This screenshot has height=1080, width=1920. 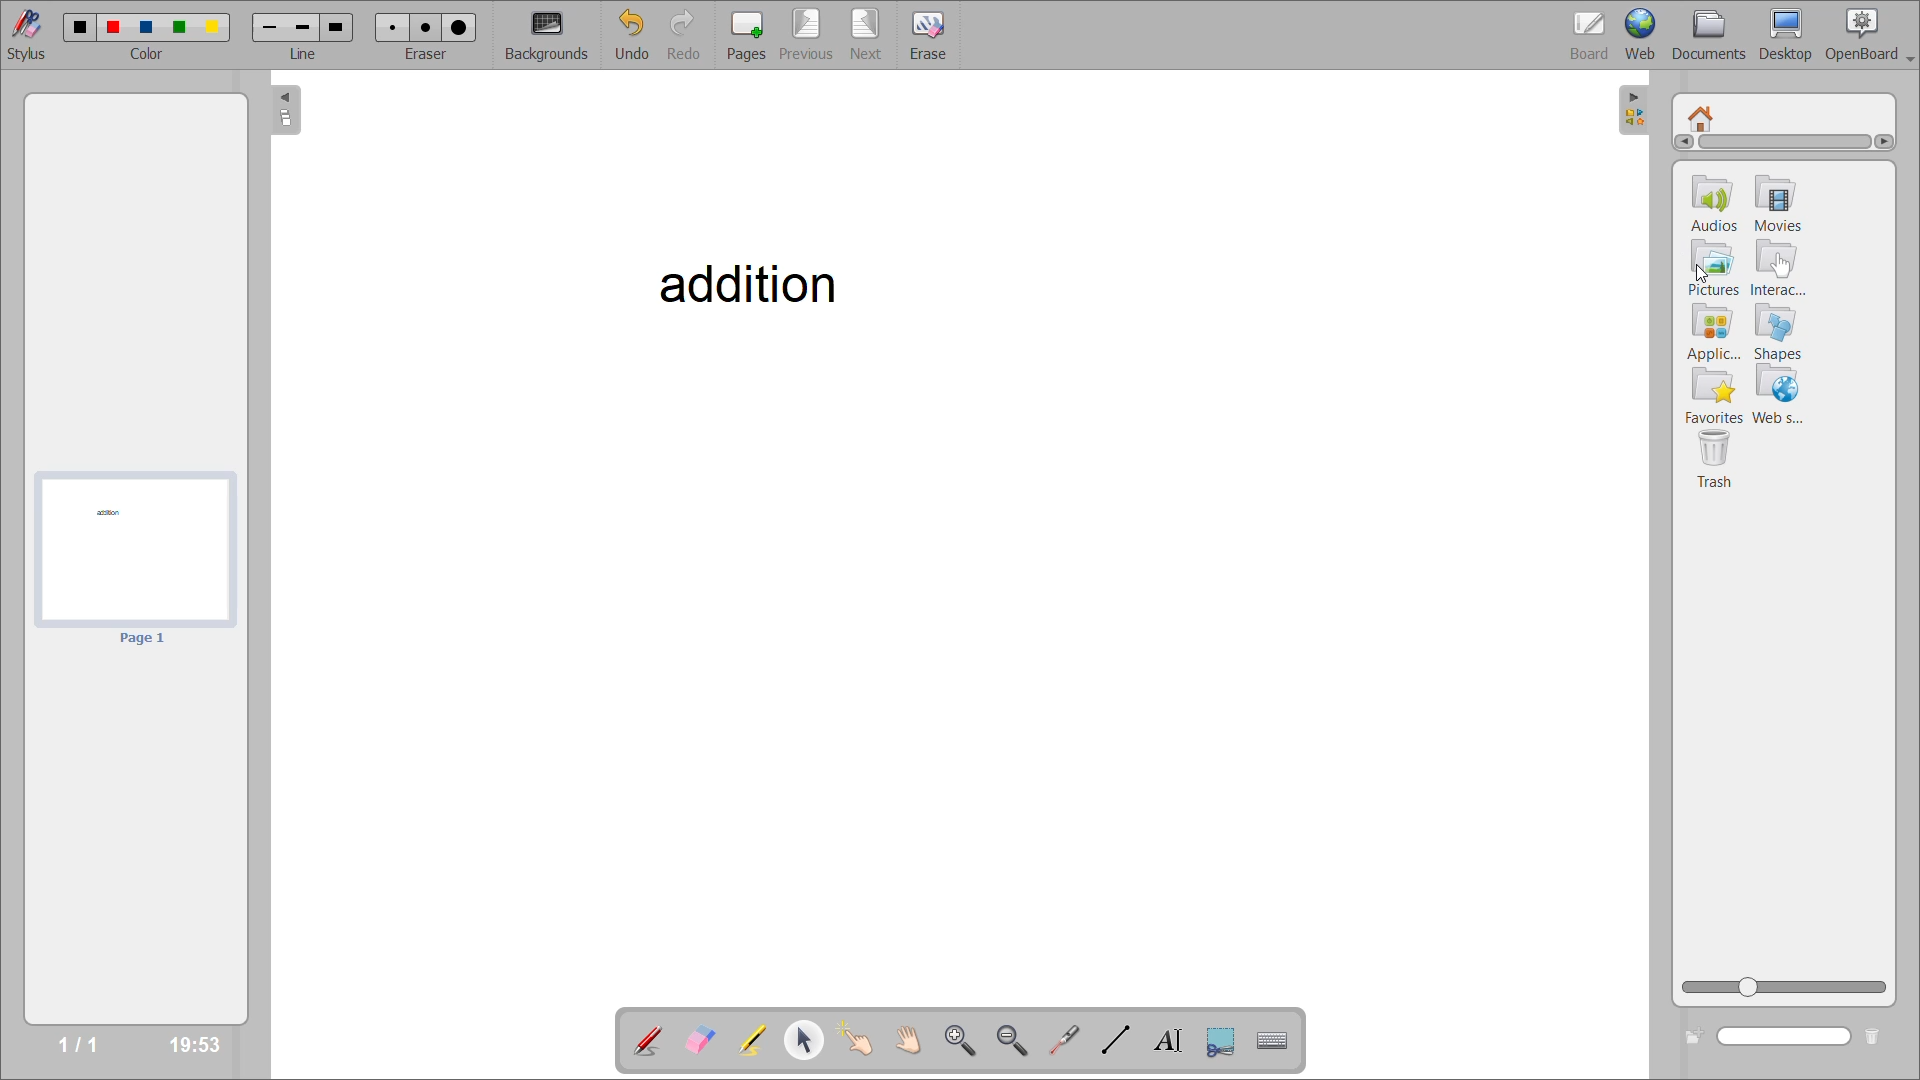 What do you see at coordinates (1698, 117) in the screenshot?
I see `root` at bounding box center [1698, 117].